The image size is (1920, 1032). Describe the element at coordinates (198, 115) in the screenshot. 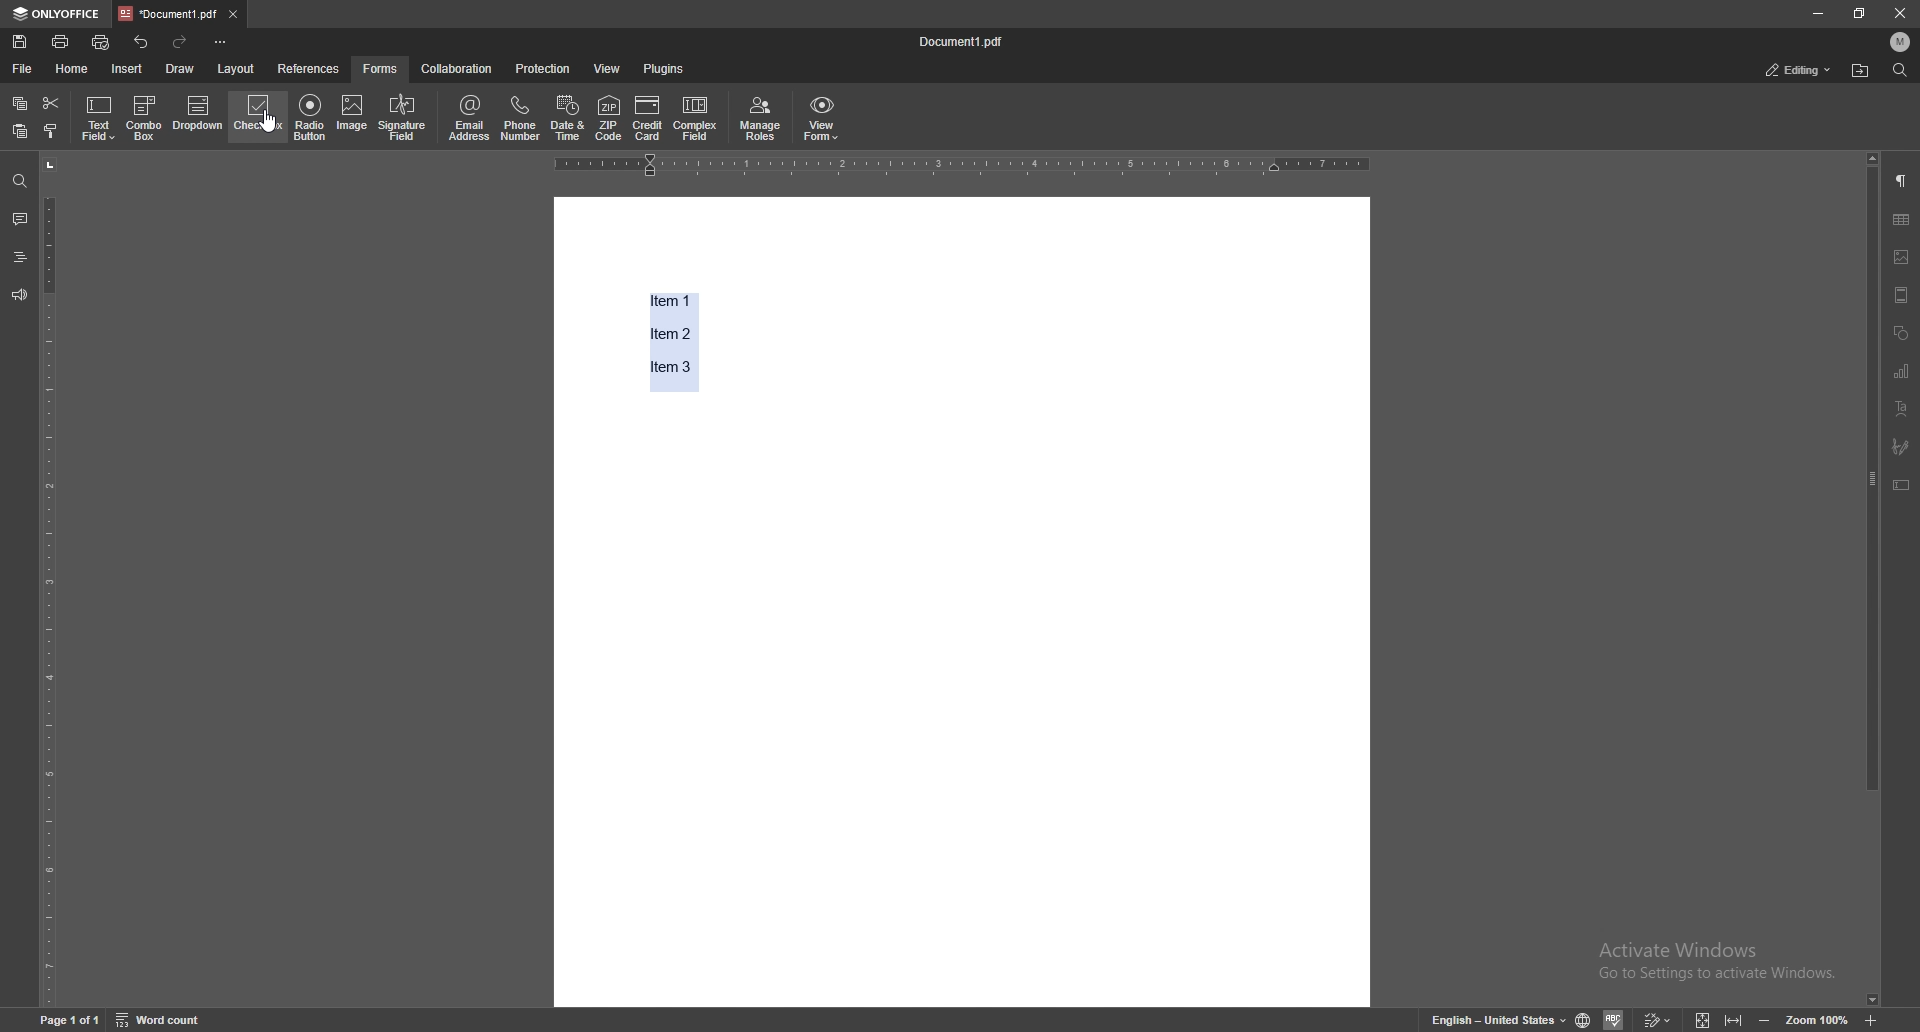

I see `dropdown` at that location.